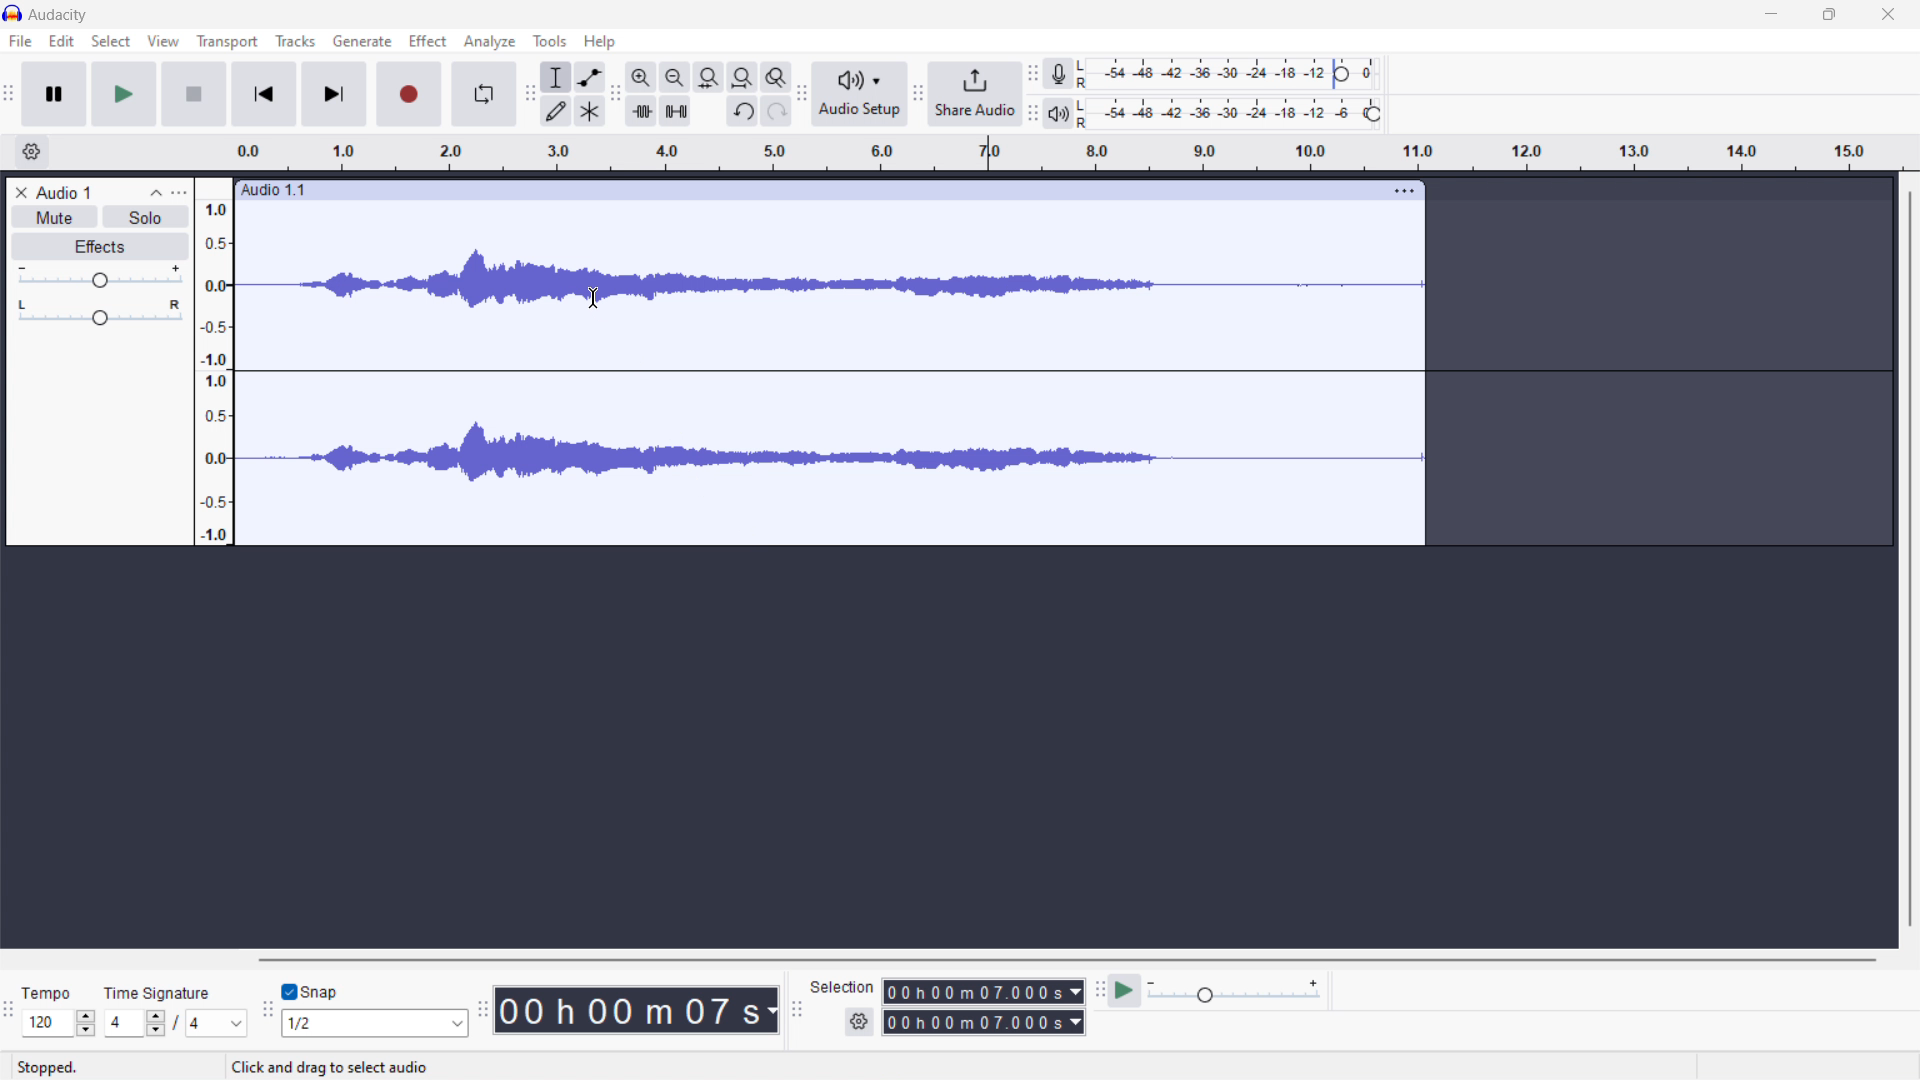 The image size is (1920, 1080). I want to click on time signature, so click(158, 993).